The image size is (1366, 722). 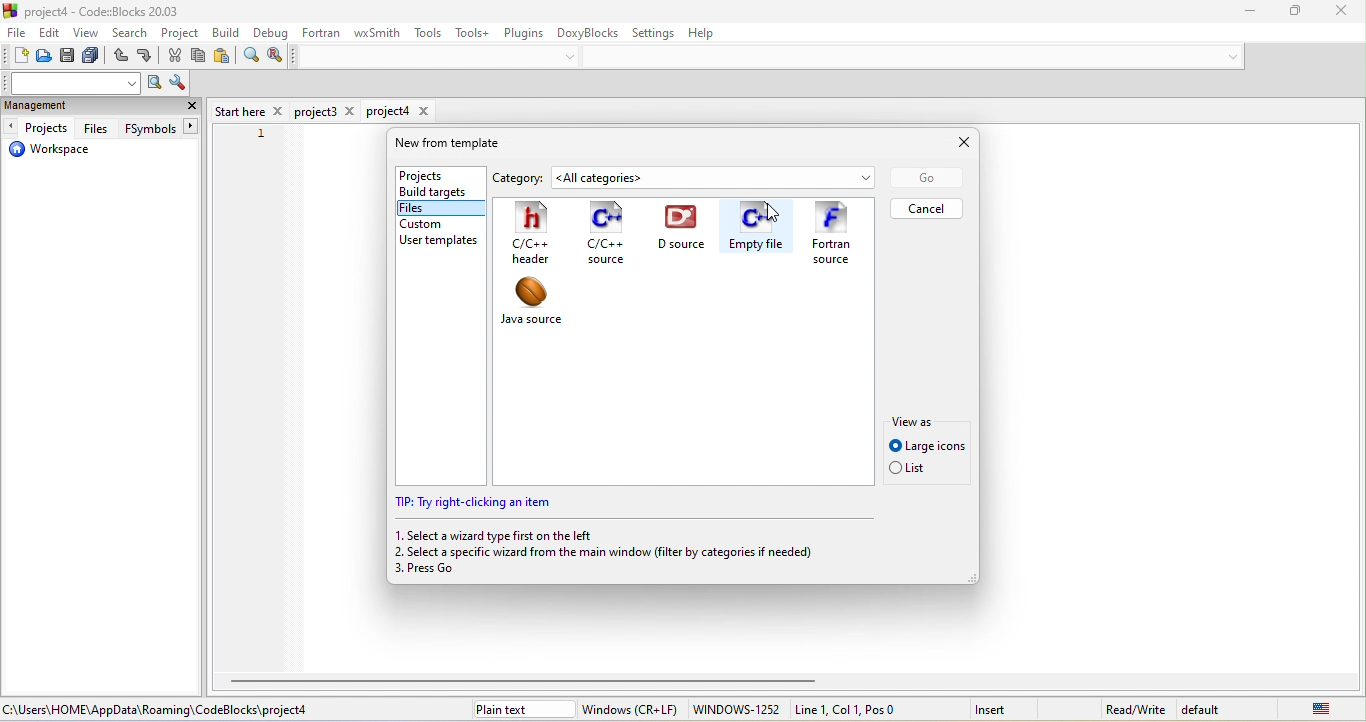 I want to click on undo, so click(x=120, y=58).